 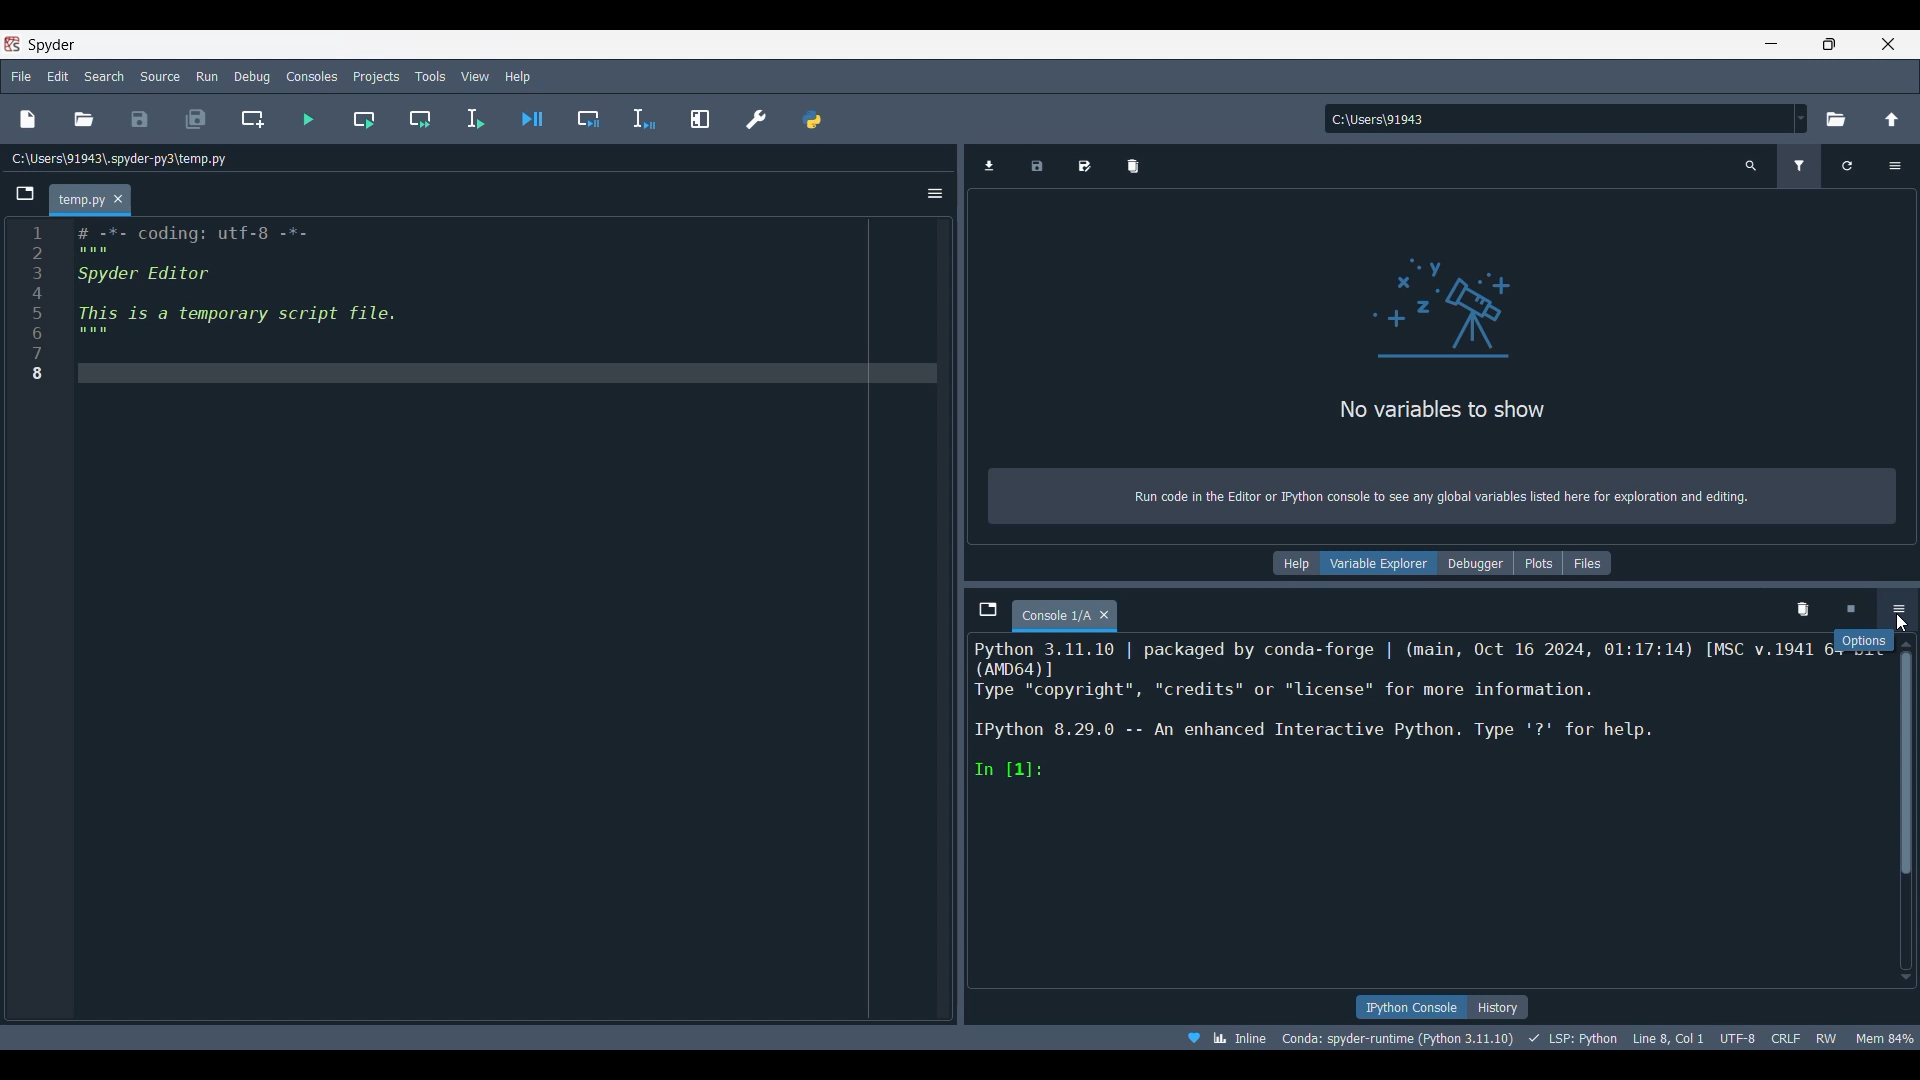 What do you see at coordinates (104, 76) in the screenshot?
I see `Search menu` at bounding box center [104, 76].